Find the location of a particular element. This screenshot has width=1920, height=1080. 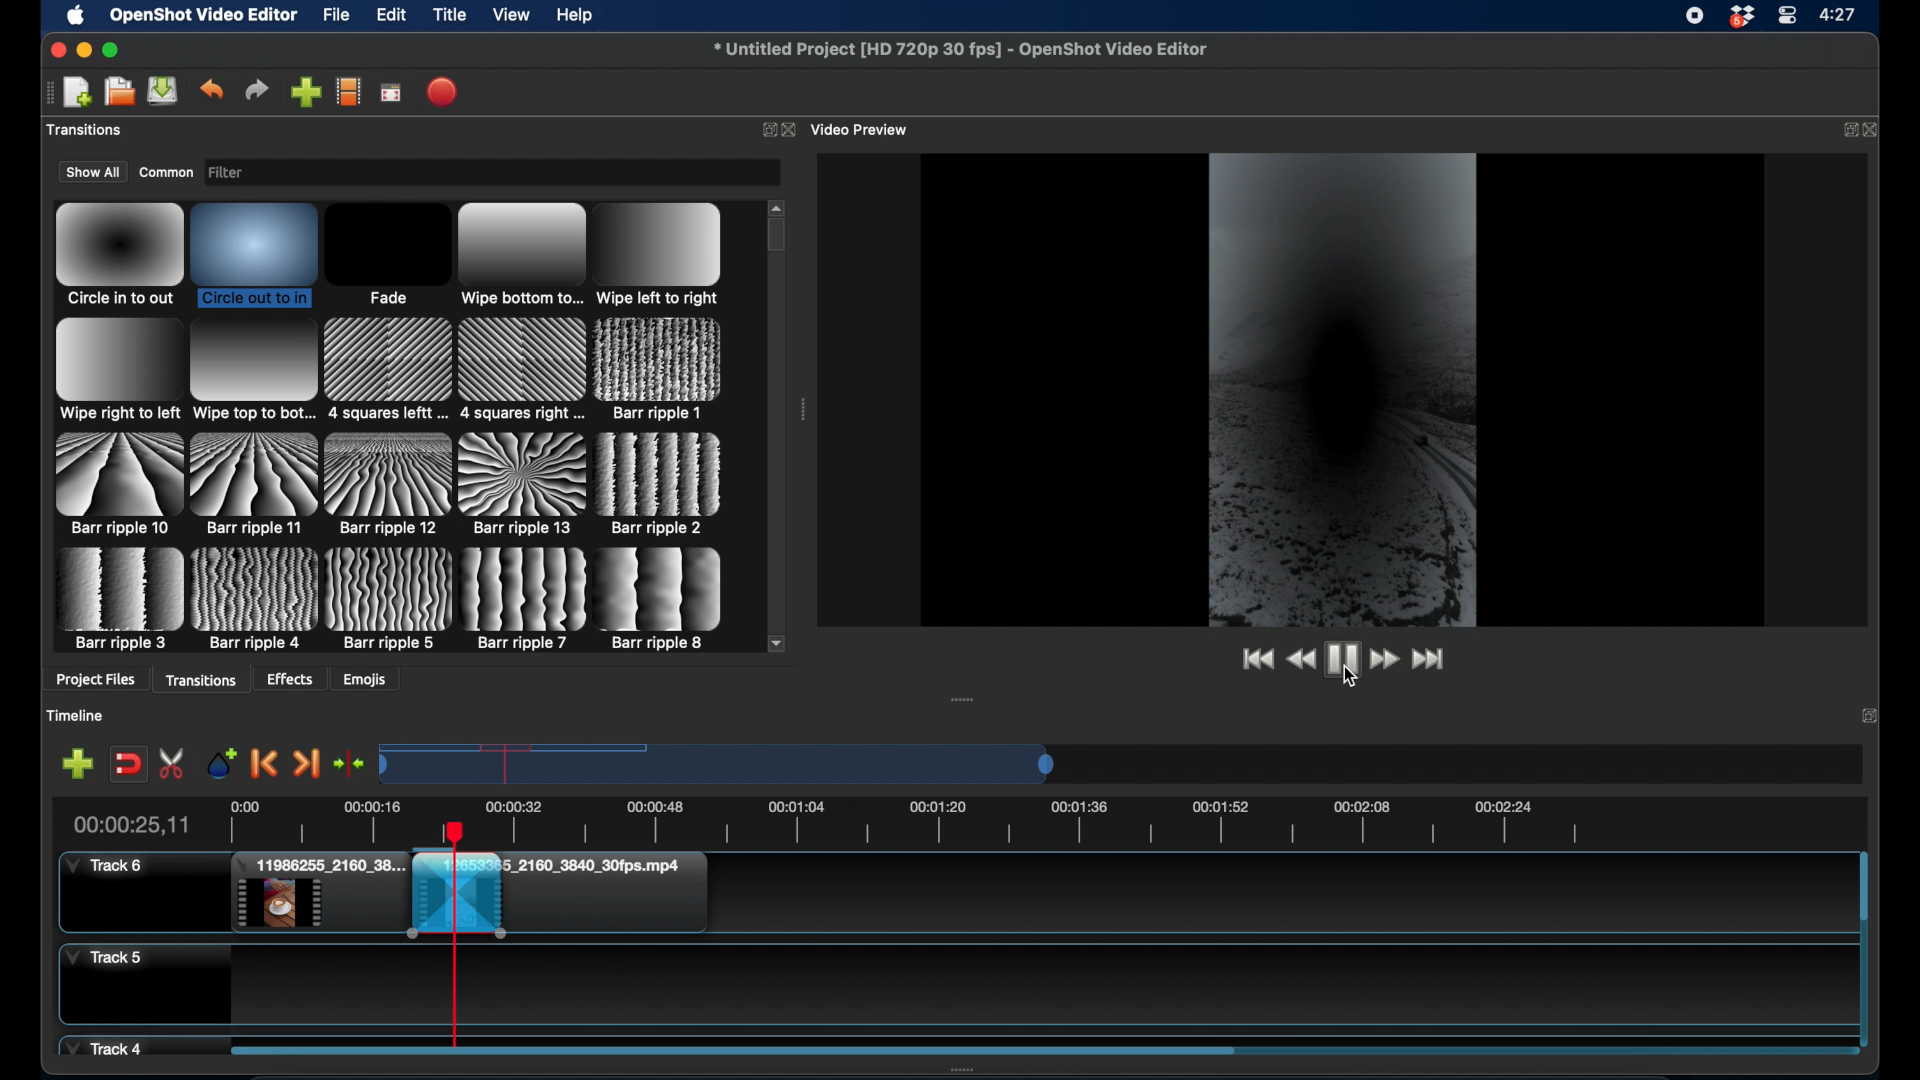

minimize is located at coordinates (83, 50).